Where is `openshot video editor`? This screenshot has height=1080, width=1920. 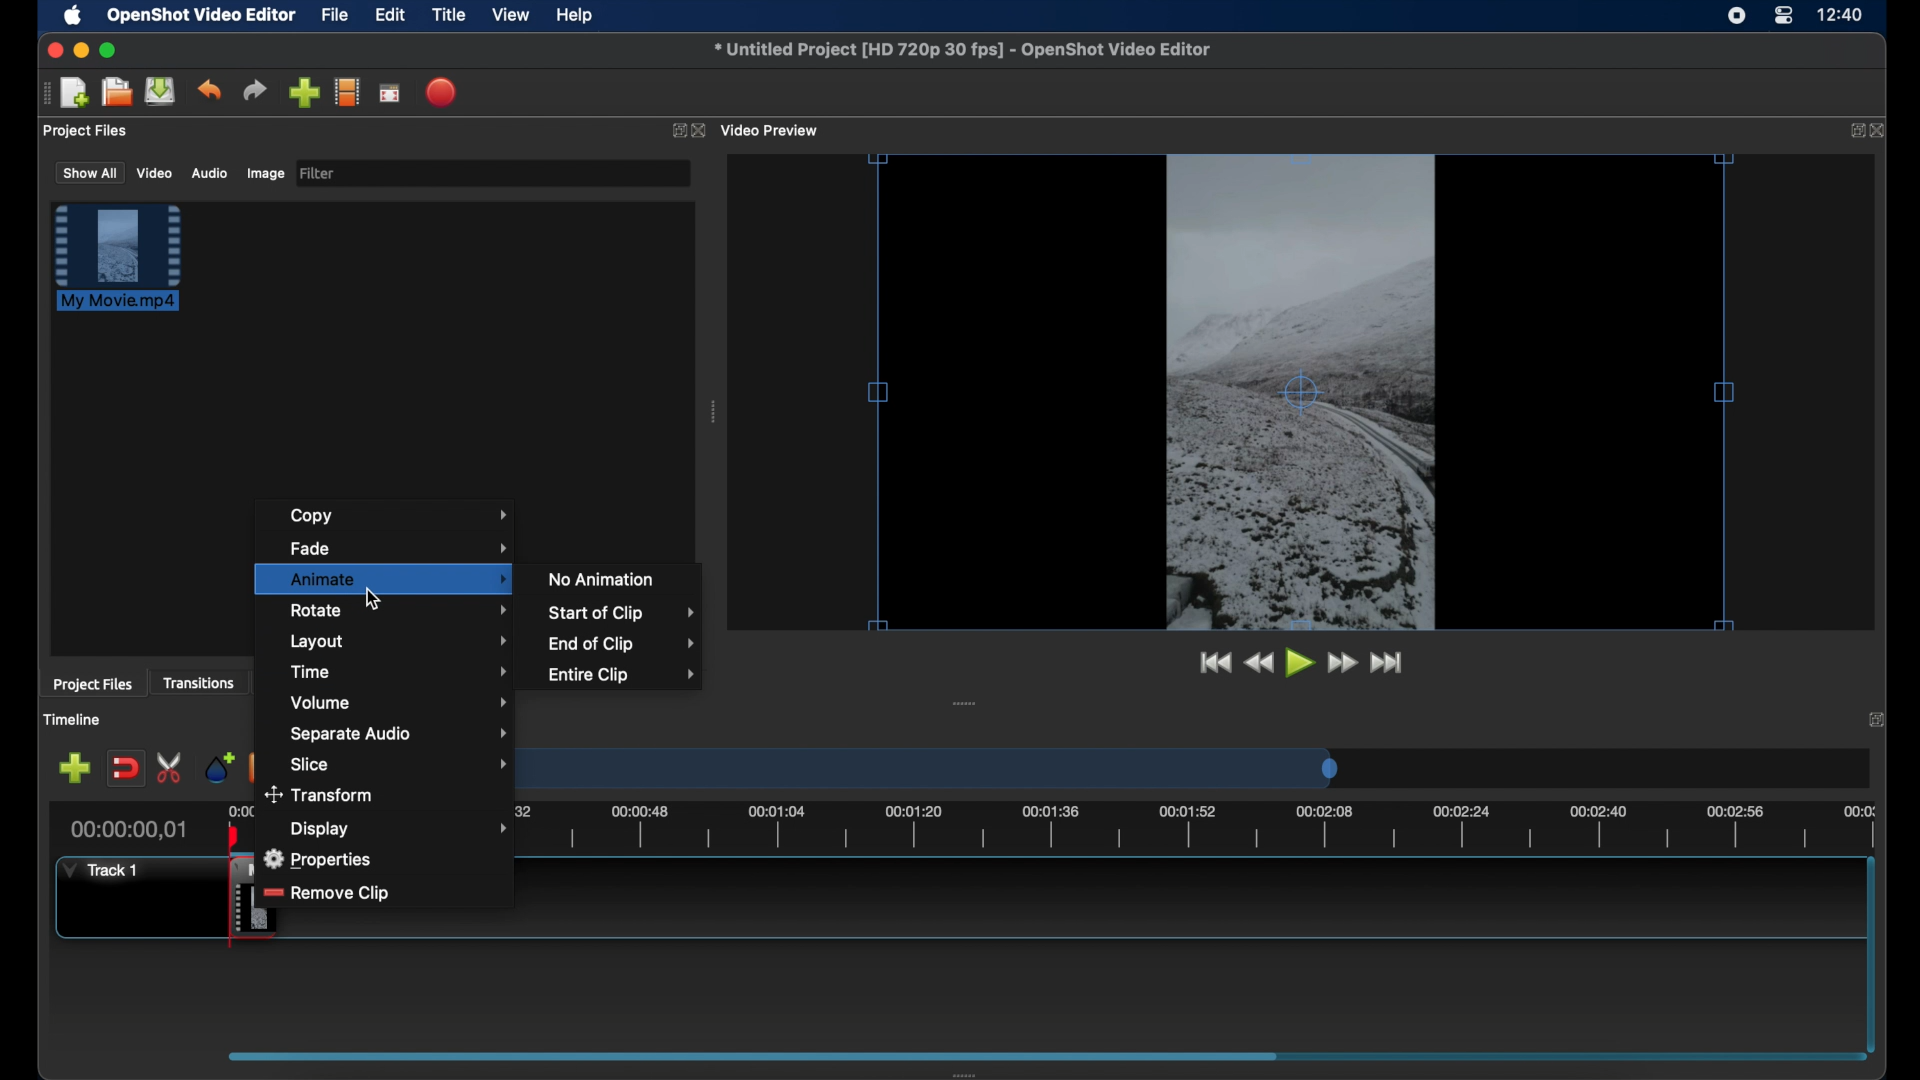
openshot video editor is located at coordinates (203, 16).